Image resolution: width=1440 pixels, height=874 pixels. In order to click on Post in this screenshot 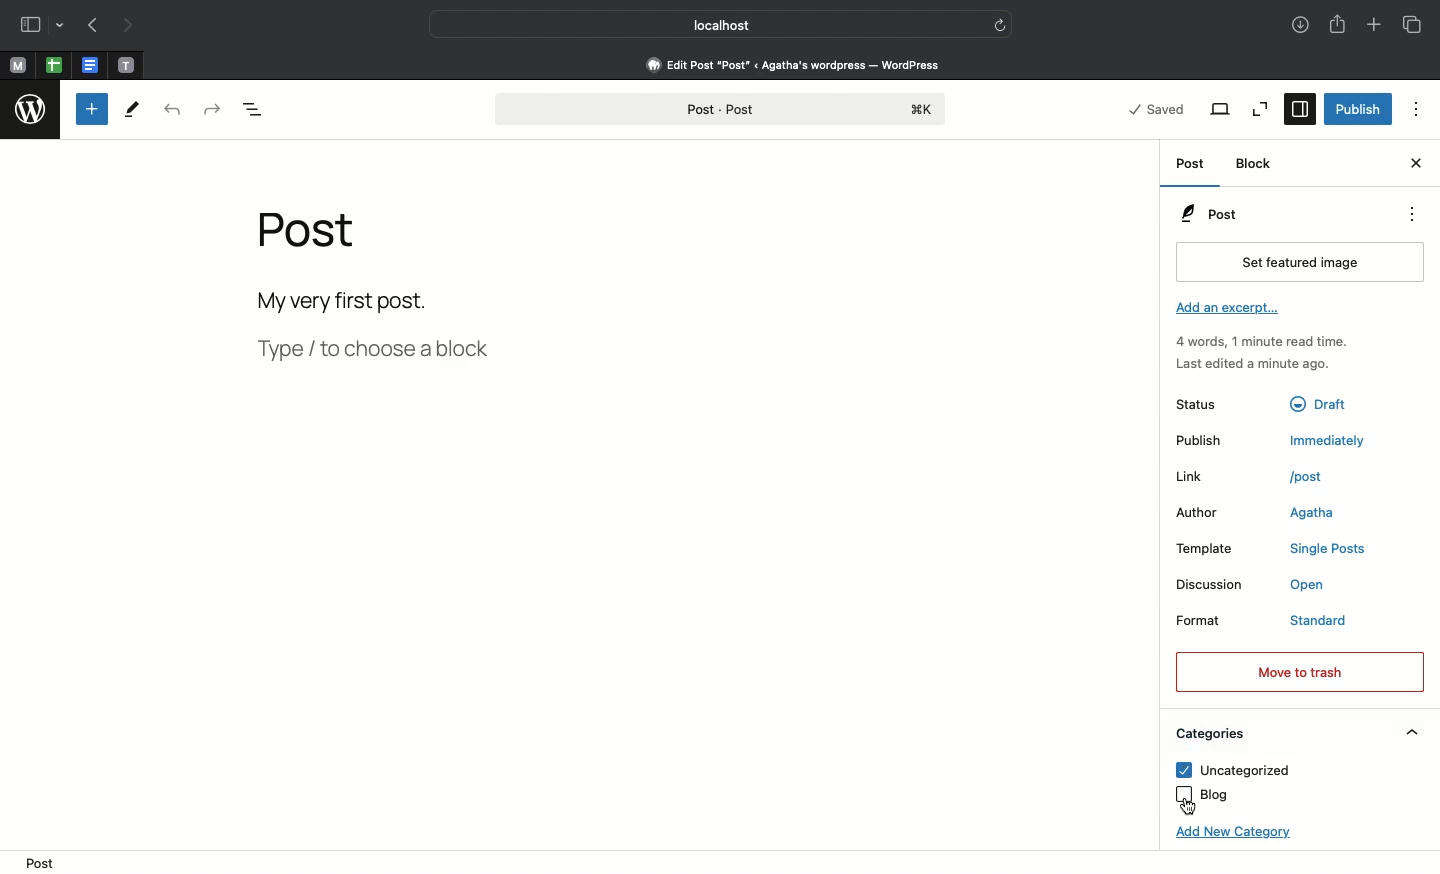, I will do `click(45, 862)`.